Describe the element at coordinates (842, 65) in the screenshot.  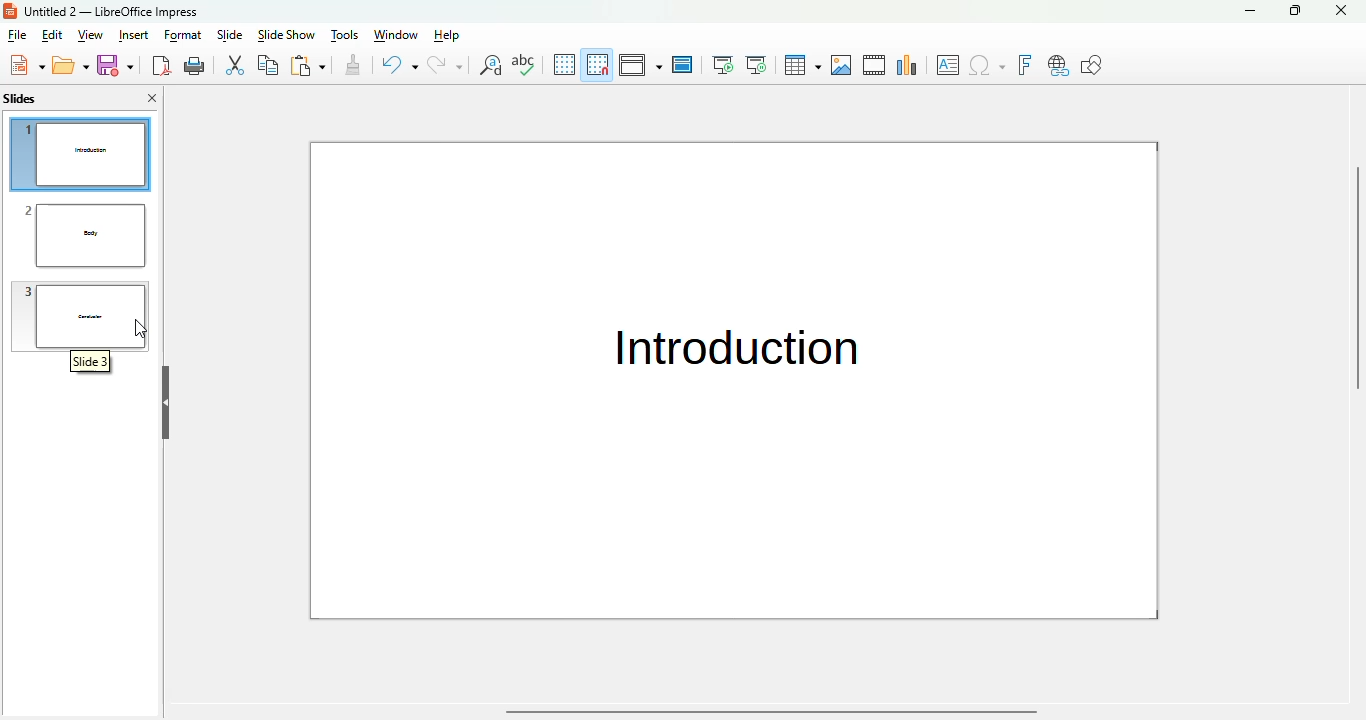
I see `insert image` at that location.